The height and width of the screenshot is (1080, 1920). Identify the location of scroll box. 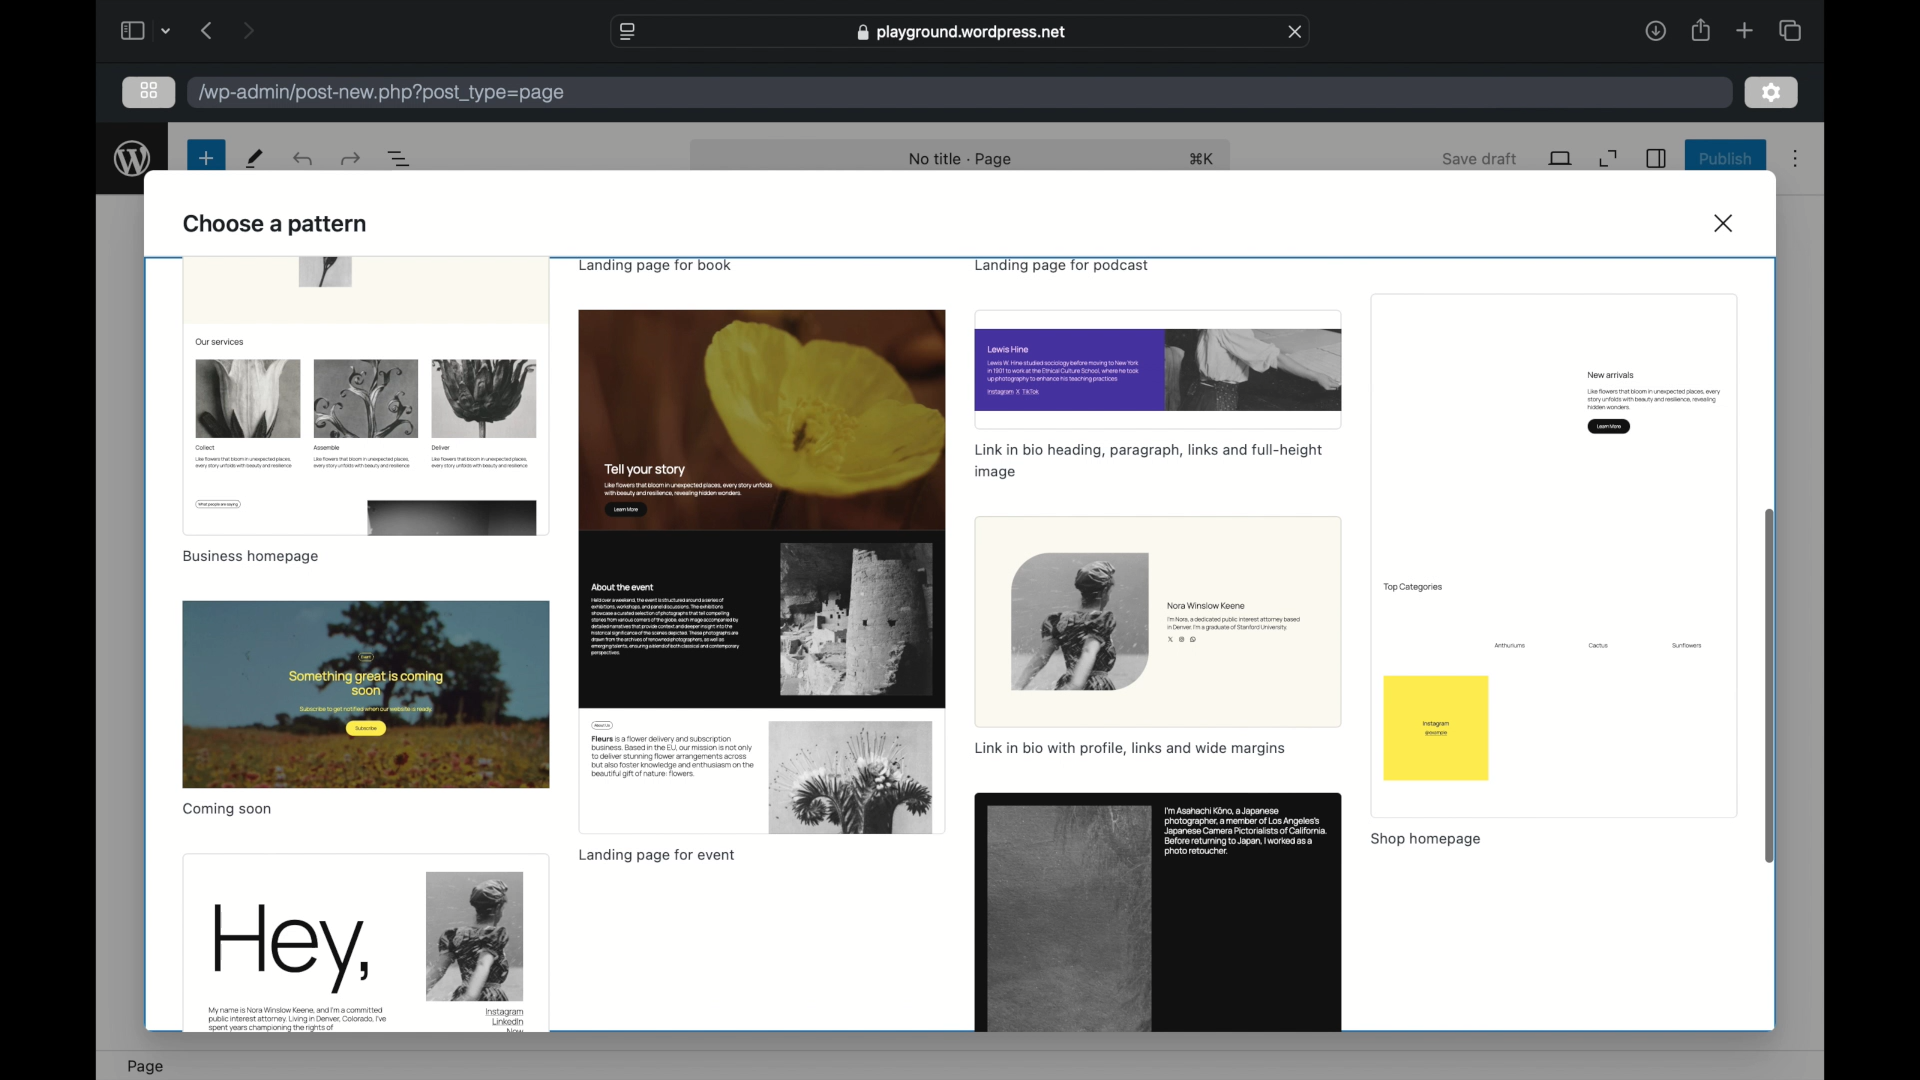
(1772, 685).